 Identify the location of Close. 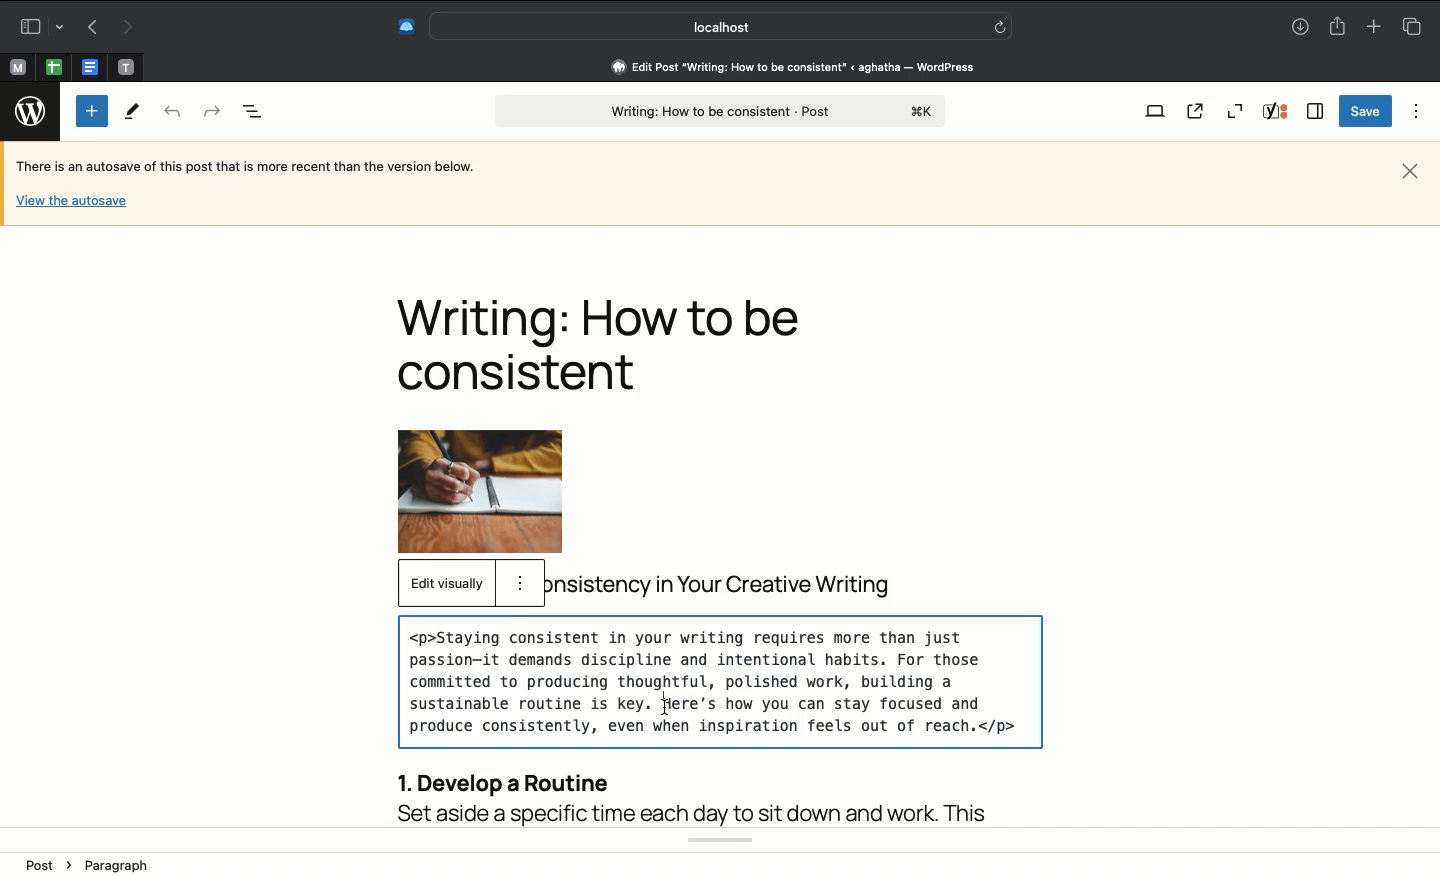
(1410, 169).